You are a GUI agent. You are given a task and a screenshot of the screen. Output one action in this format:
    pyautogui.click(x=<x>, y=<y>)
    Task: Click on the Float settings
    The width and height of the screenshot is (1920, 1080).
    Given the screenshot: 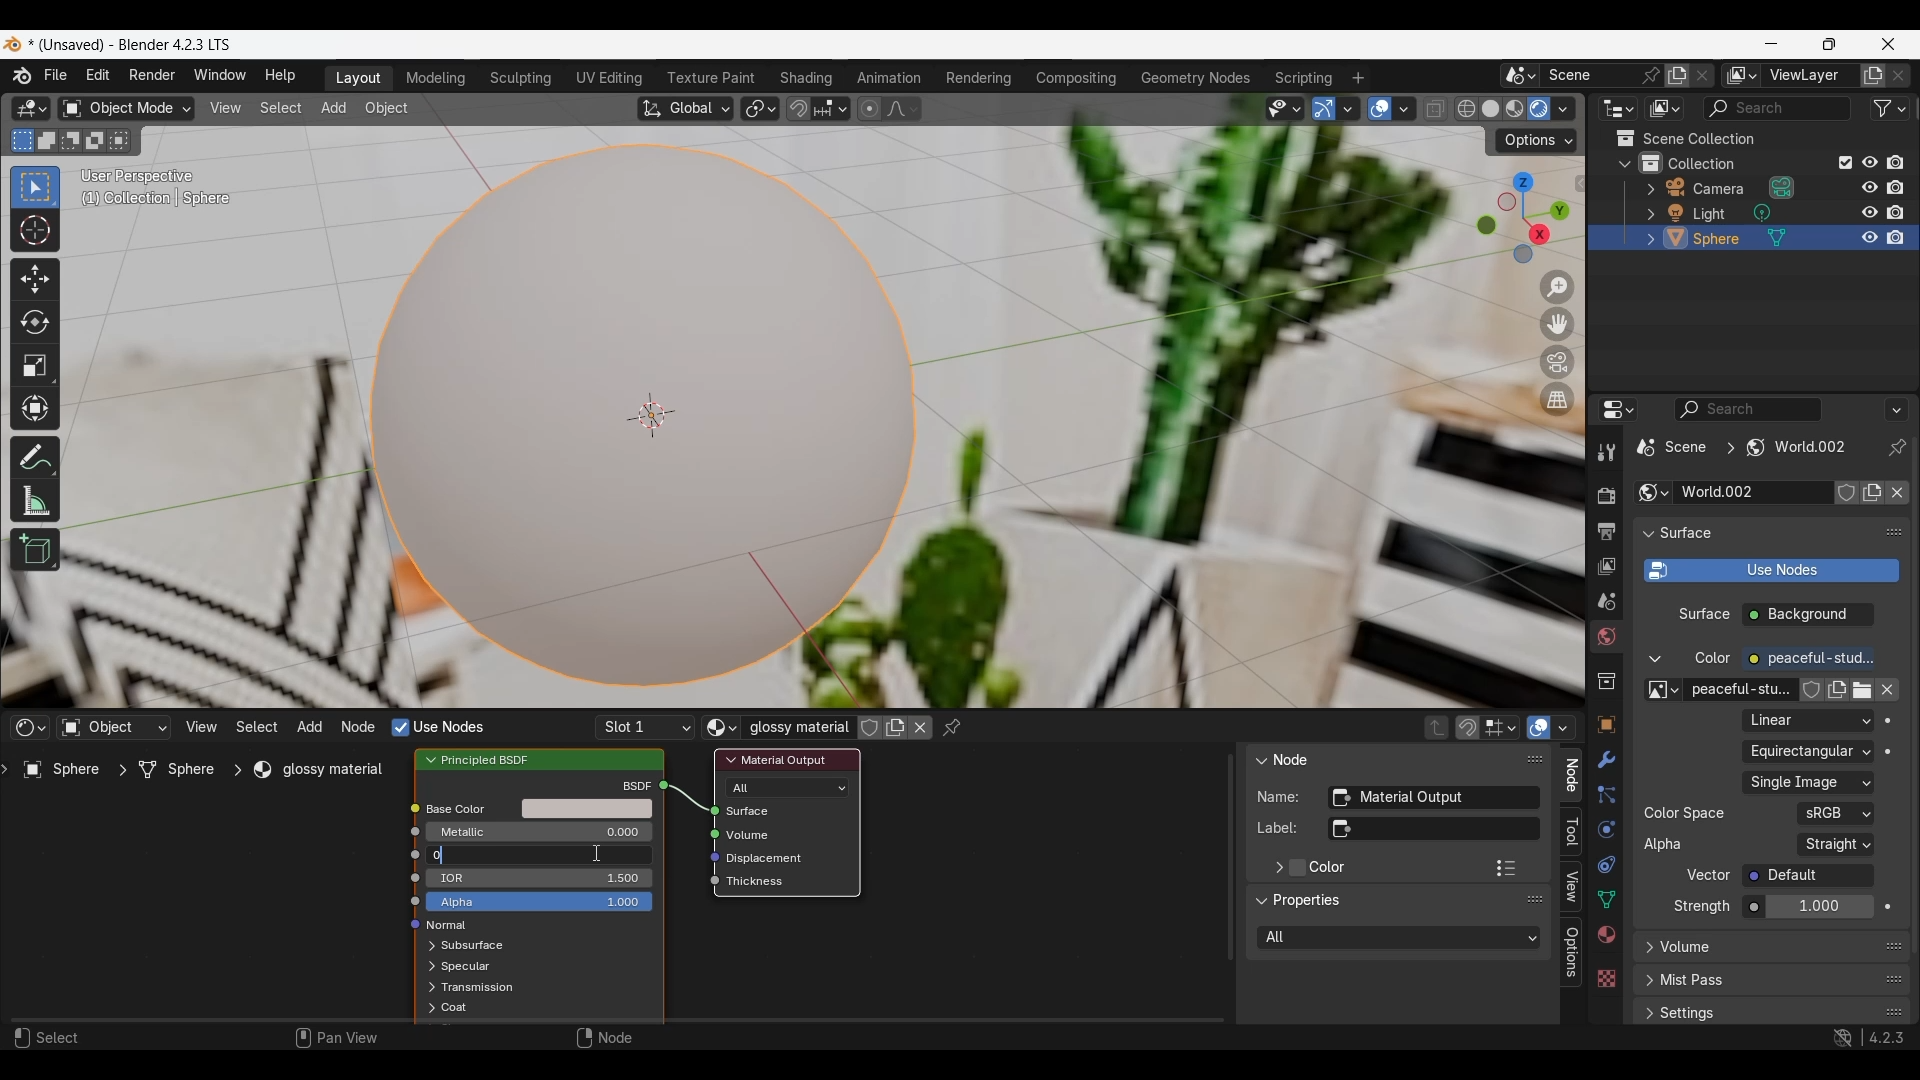 What is the action you would take?
    pyautogui.click(x=1894, y=1012)
    